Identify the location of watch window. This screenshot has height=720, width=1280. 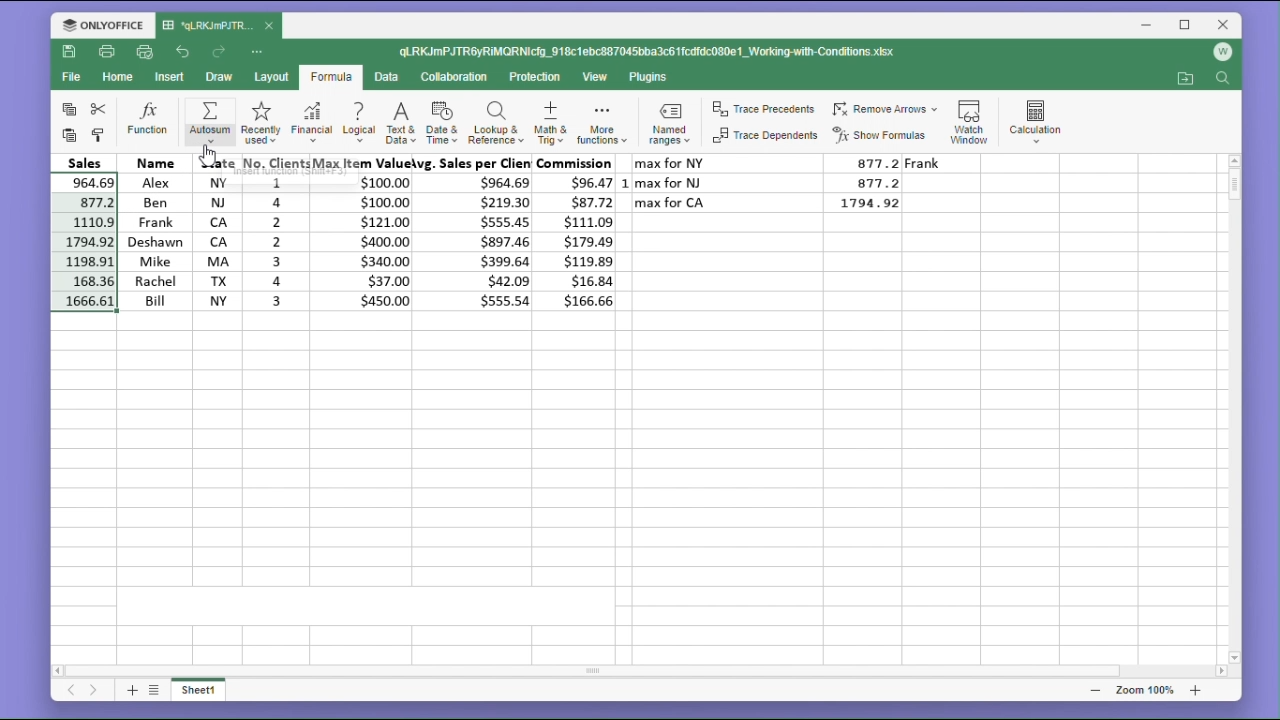
(972, 118).